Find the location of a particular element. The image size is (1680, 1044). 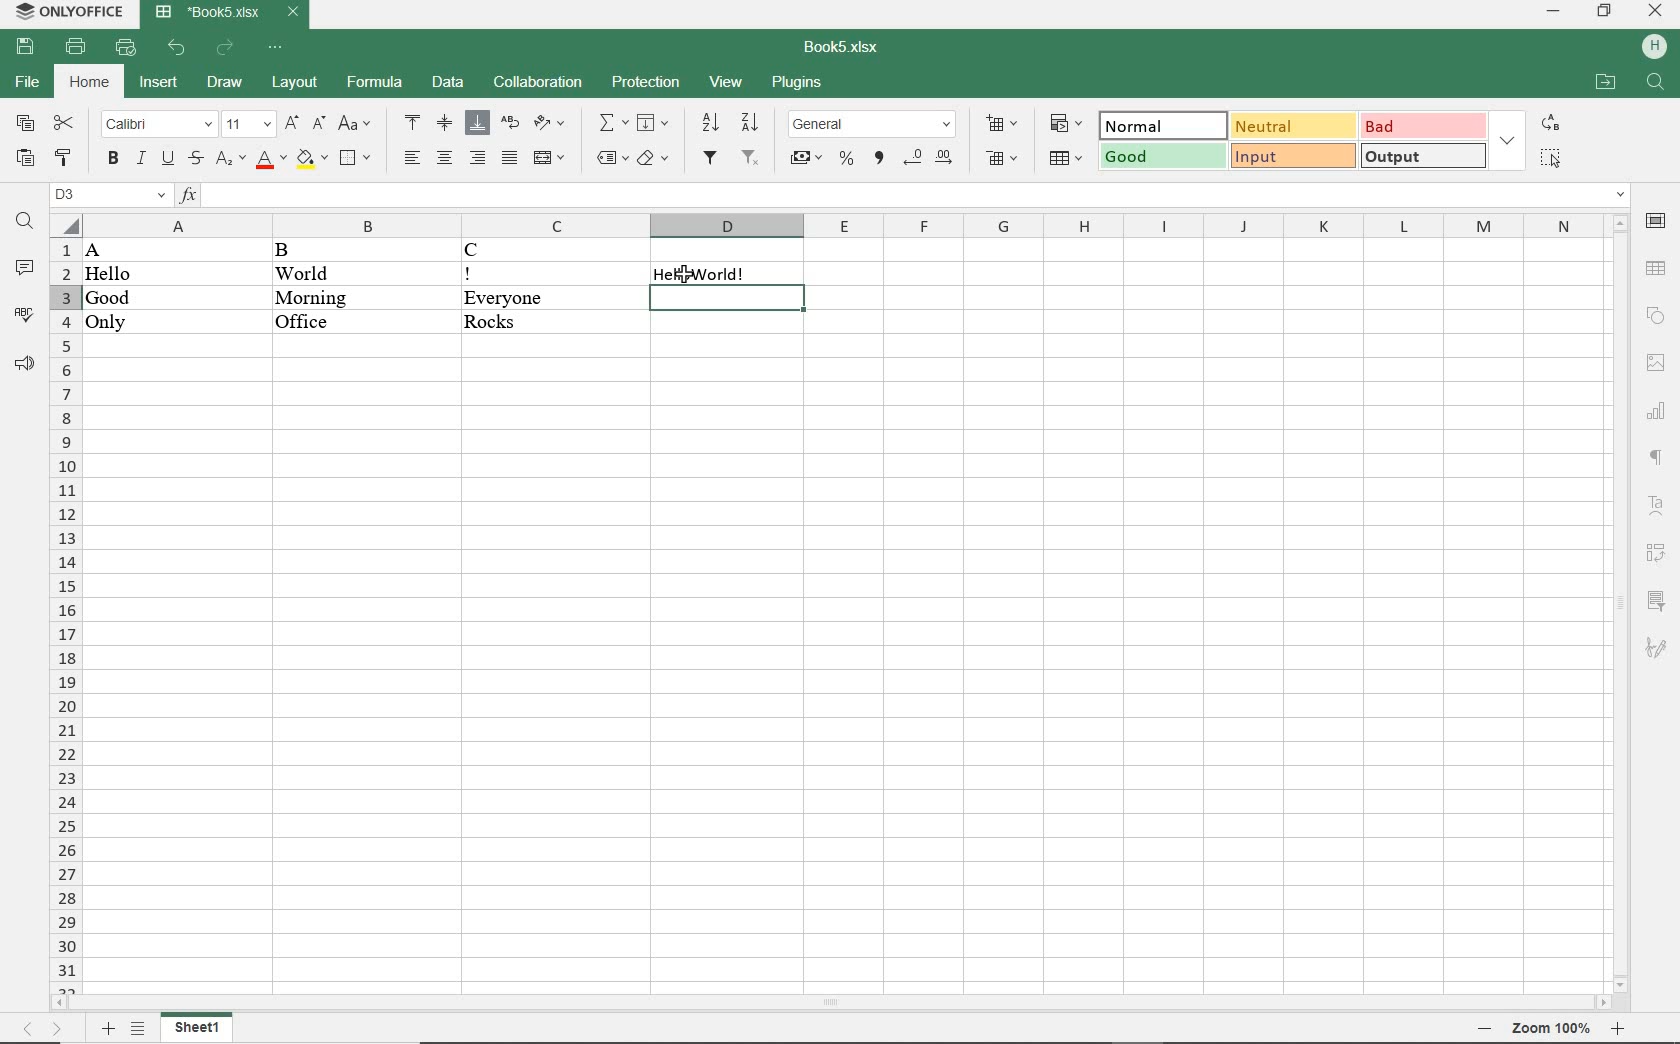

zoom in or zoom out is located at coordinates (1550, 1027).